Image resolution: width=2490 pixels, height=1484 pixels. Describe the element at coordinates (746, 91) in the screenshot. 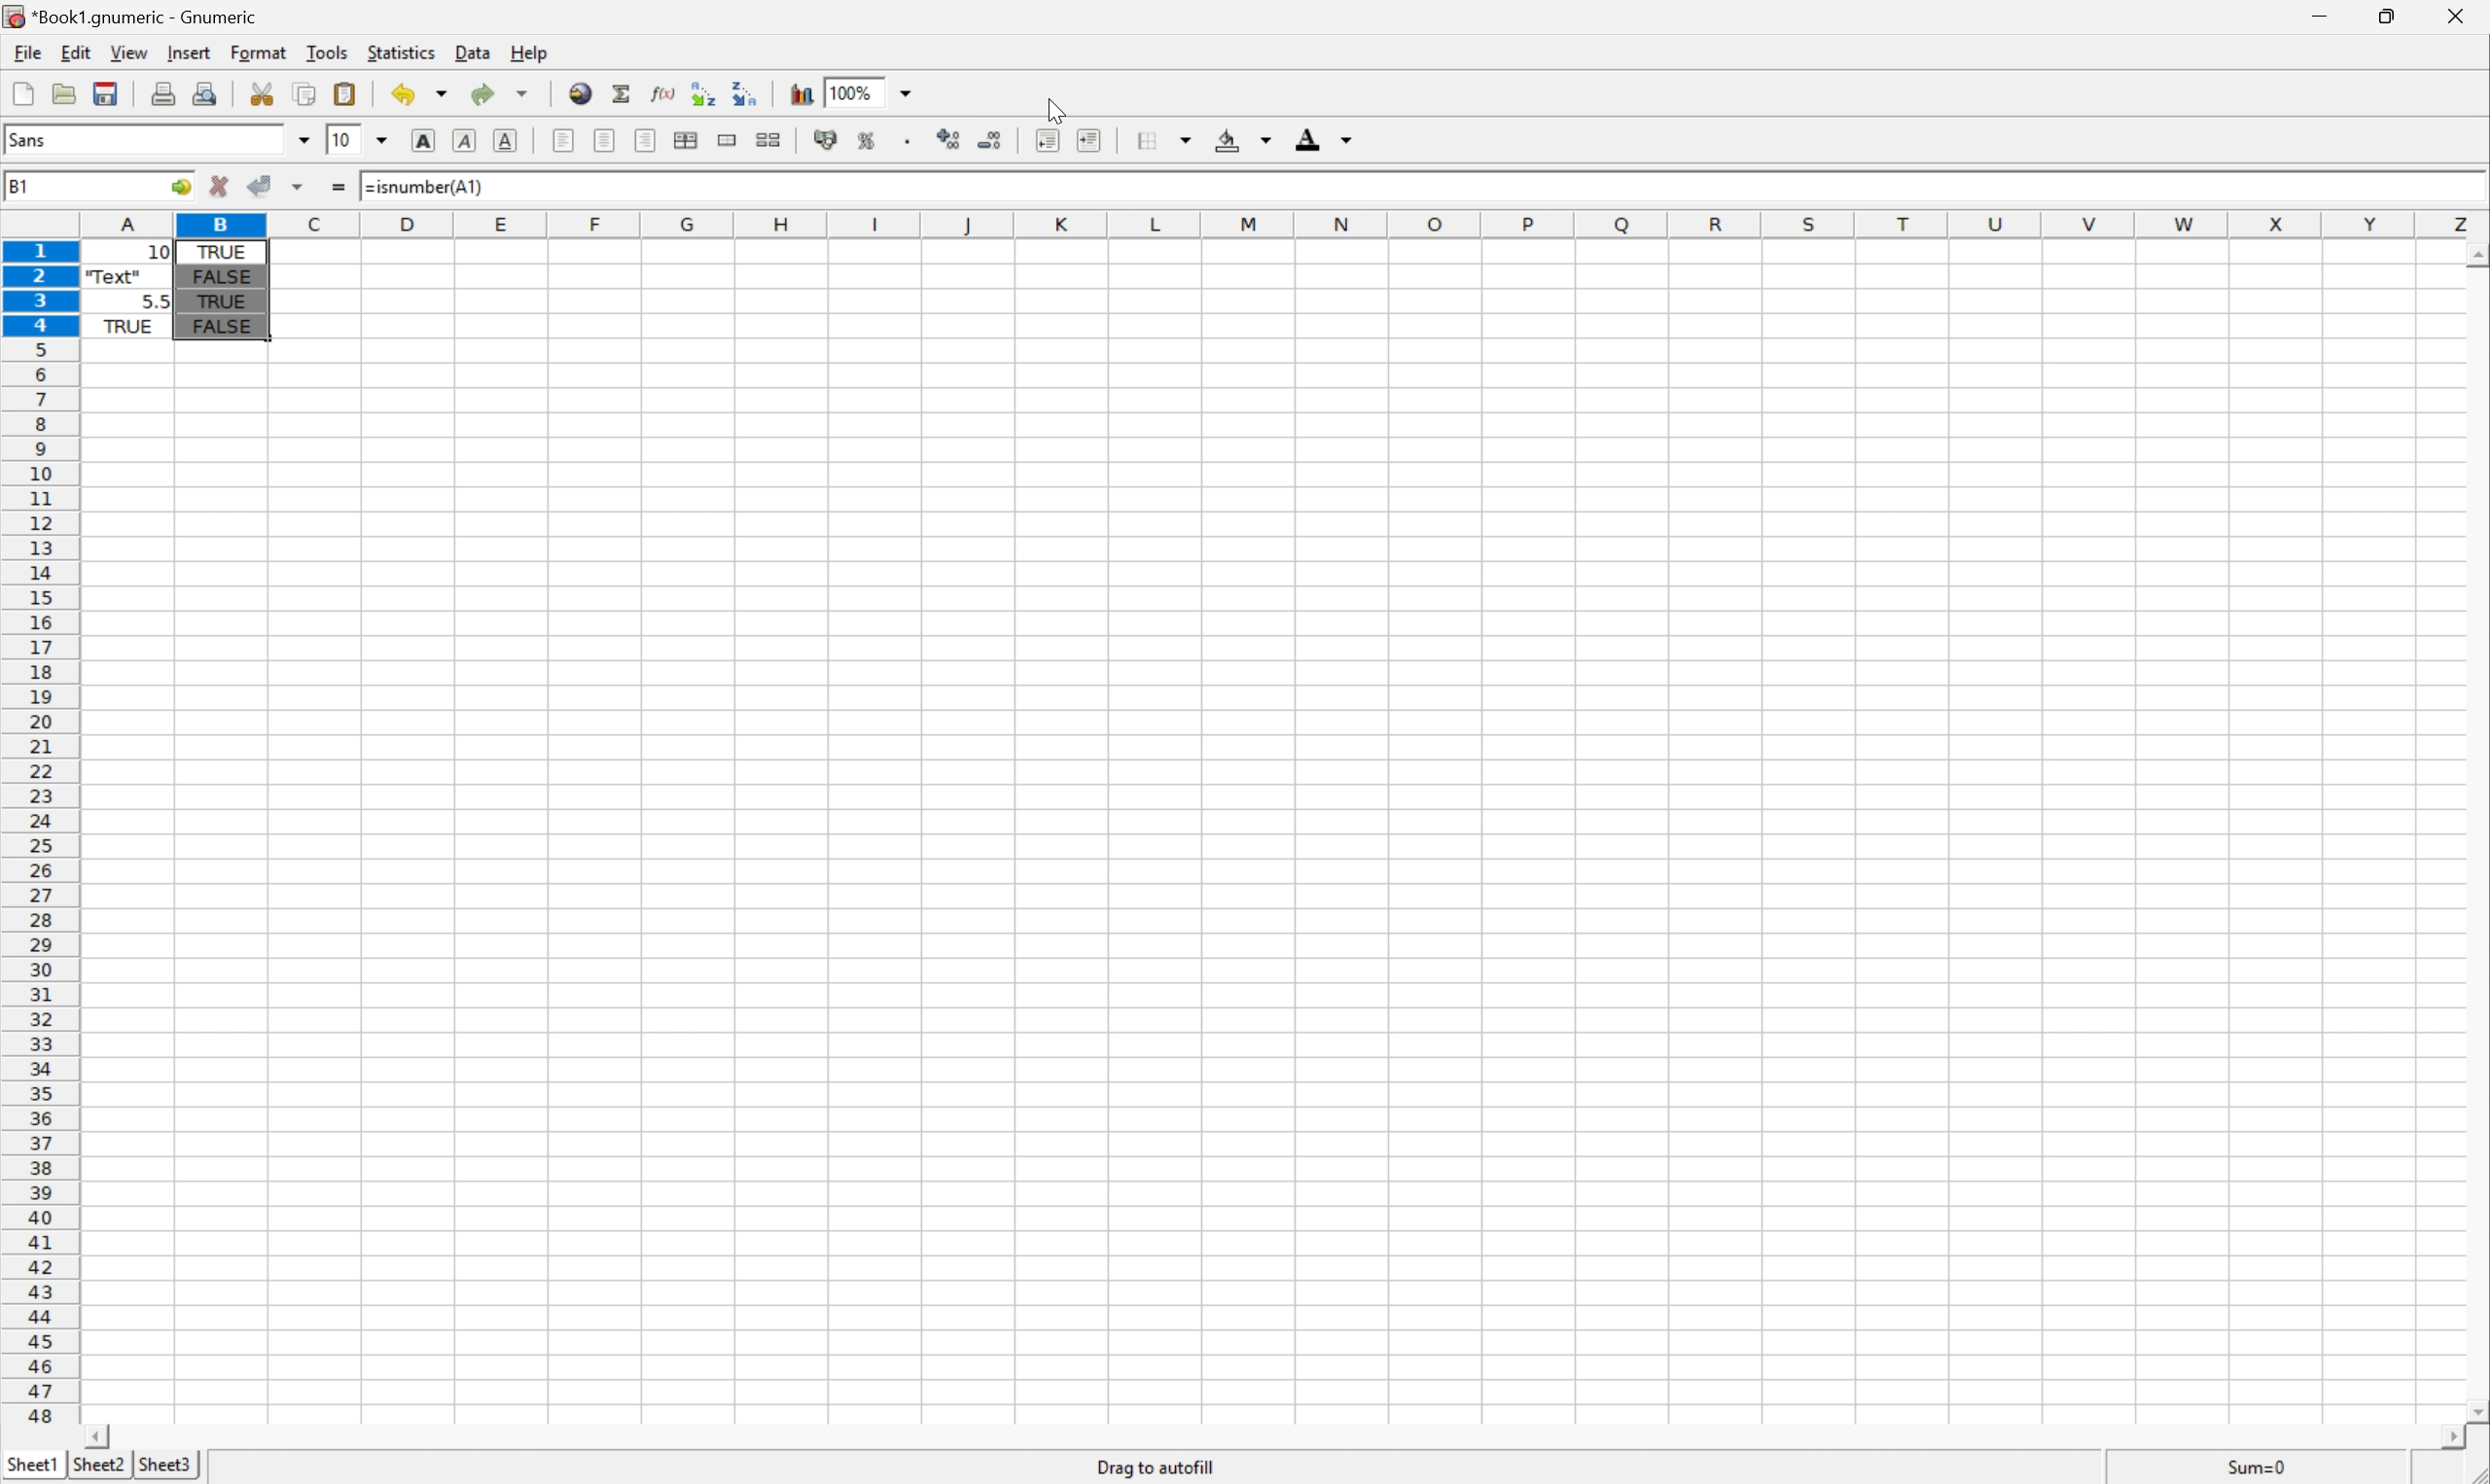

I see `Sort the selected region in descending order based on the first column selected` at that location.